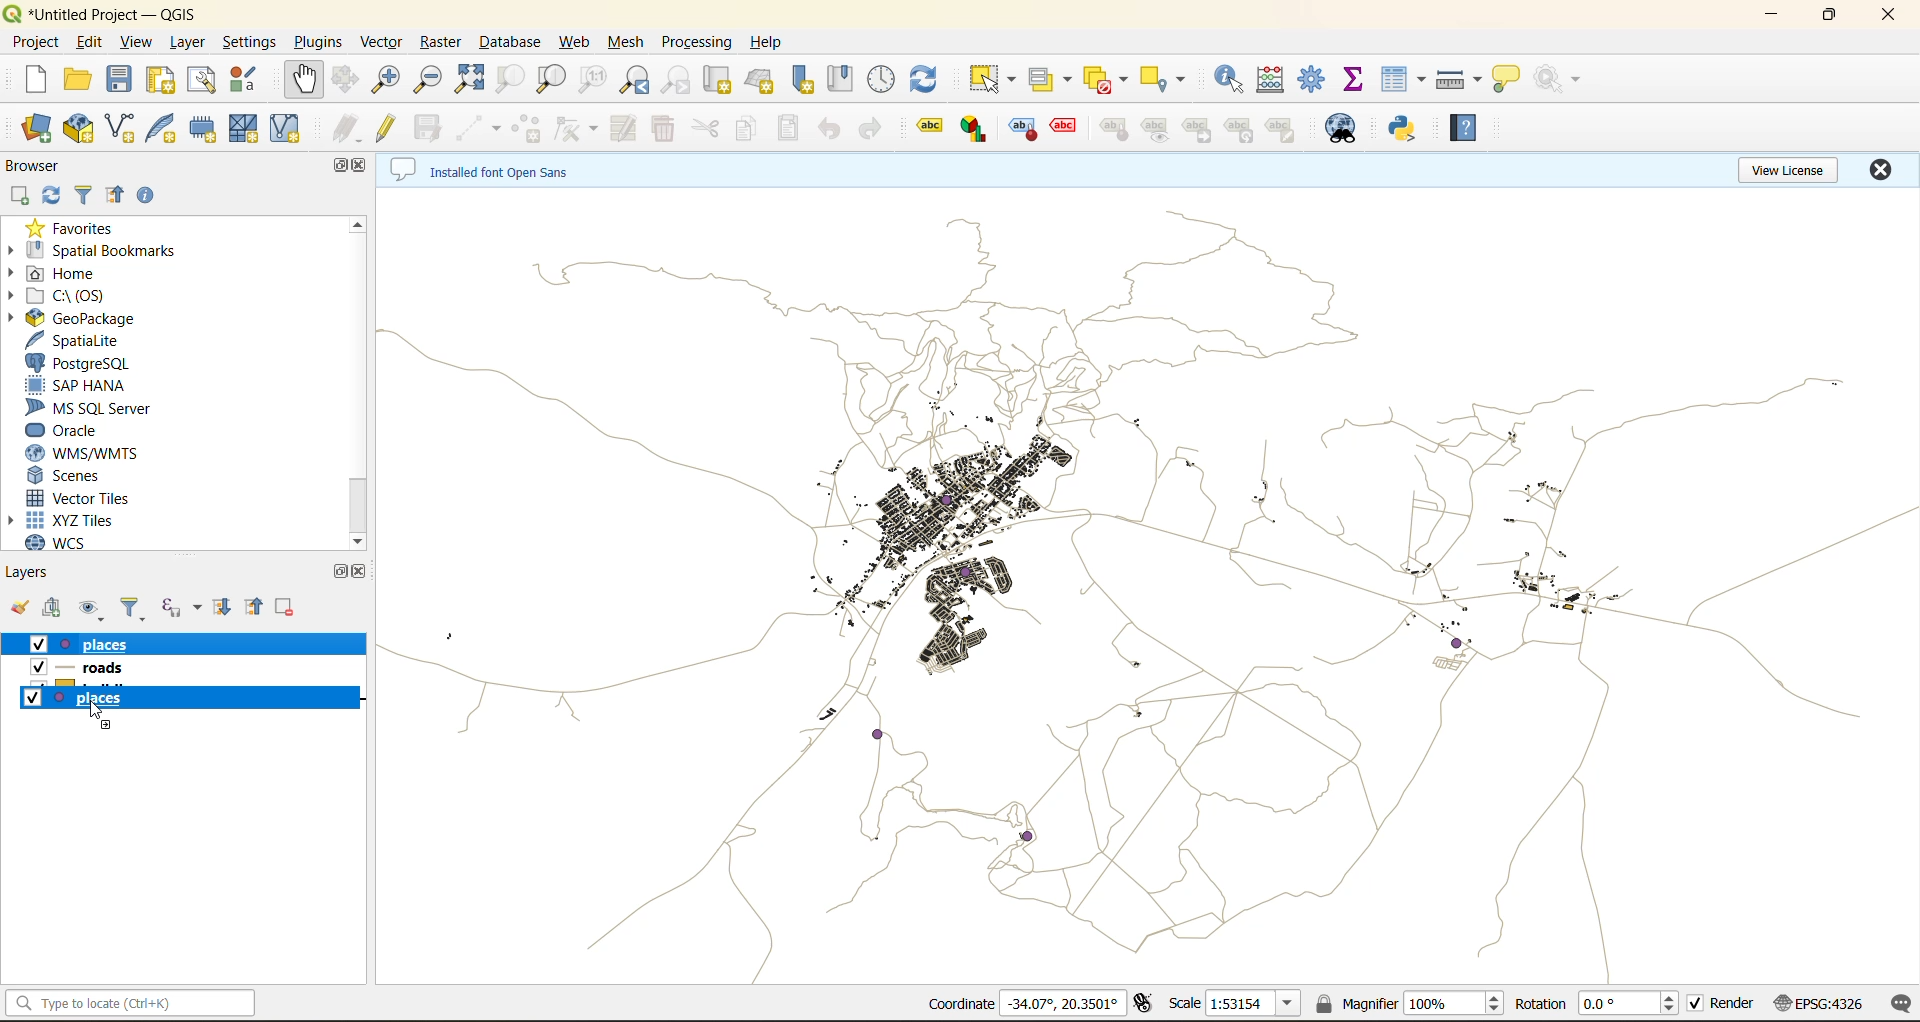 The width and height of the screenshot is (1920, 1022). What do you see at coordinates (319, 41) in the screenshot?
I see `plugins` at bounding box center [319, 41].